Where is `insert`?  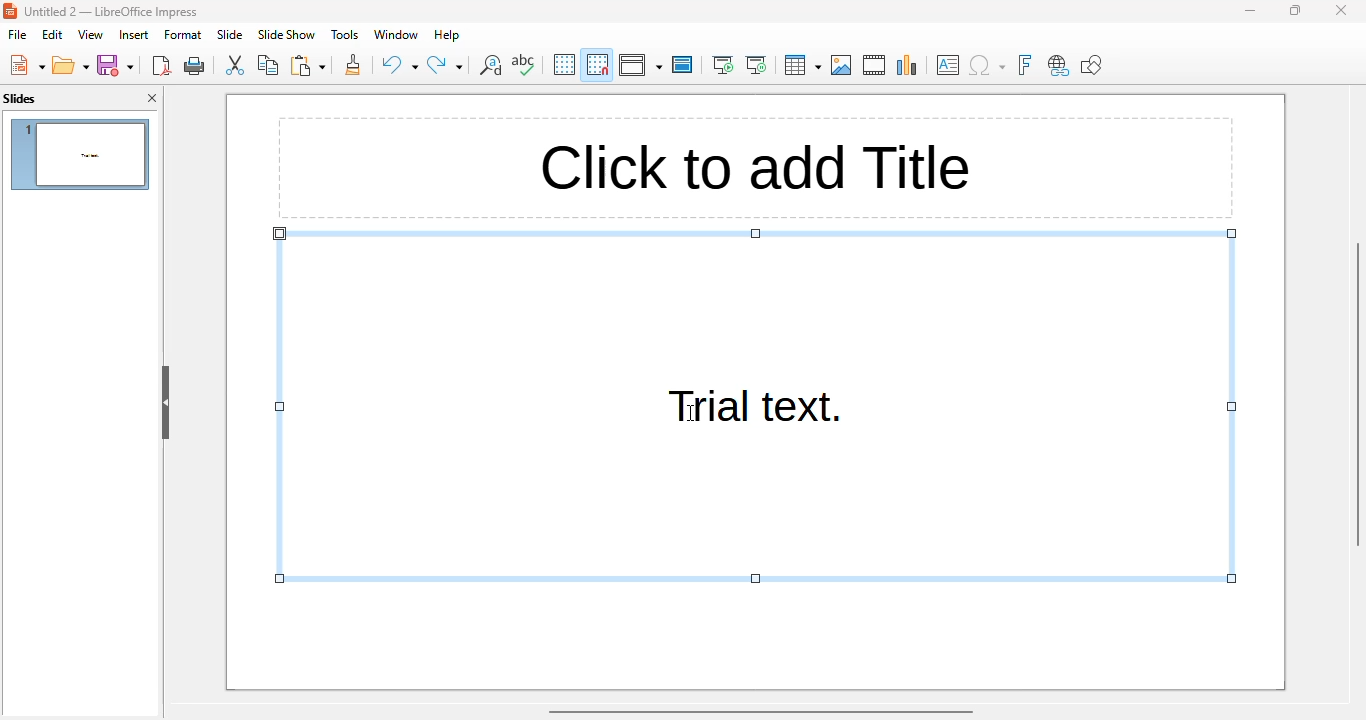
insert is located at coordinates (132, 34).